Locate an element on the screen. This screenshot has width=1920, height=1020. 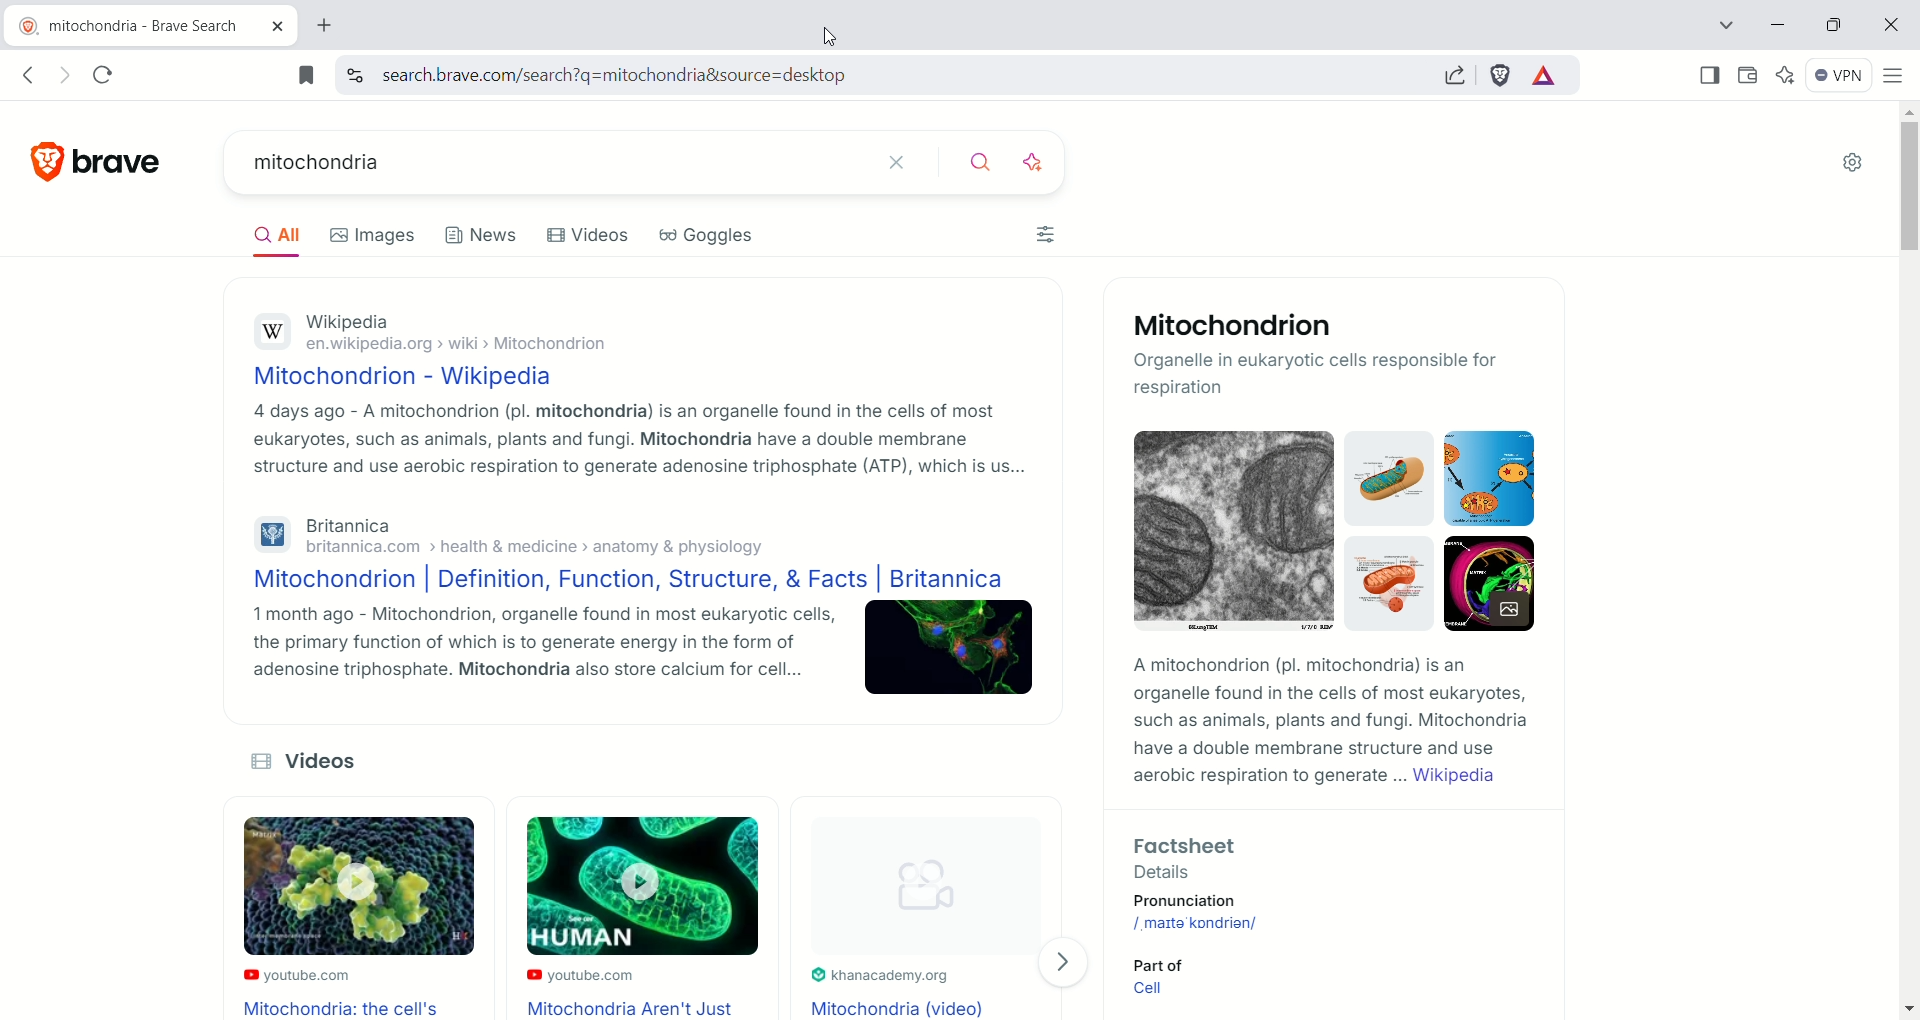
A mitochondrion (pl. mitochondria) is an
organelle found in the cells of most eukaryotes,
such as animals, plants and fungi. Mitochondria
have a double membrane structure and use
aerobic respiration to generate ... Wikipedia is located at coordinates (1324, 723).